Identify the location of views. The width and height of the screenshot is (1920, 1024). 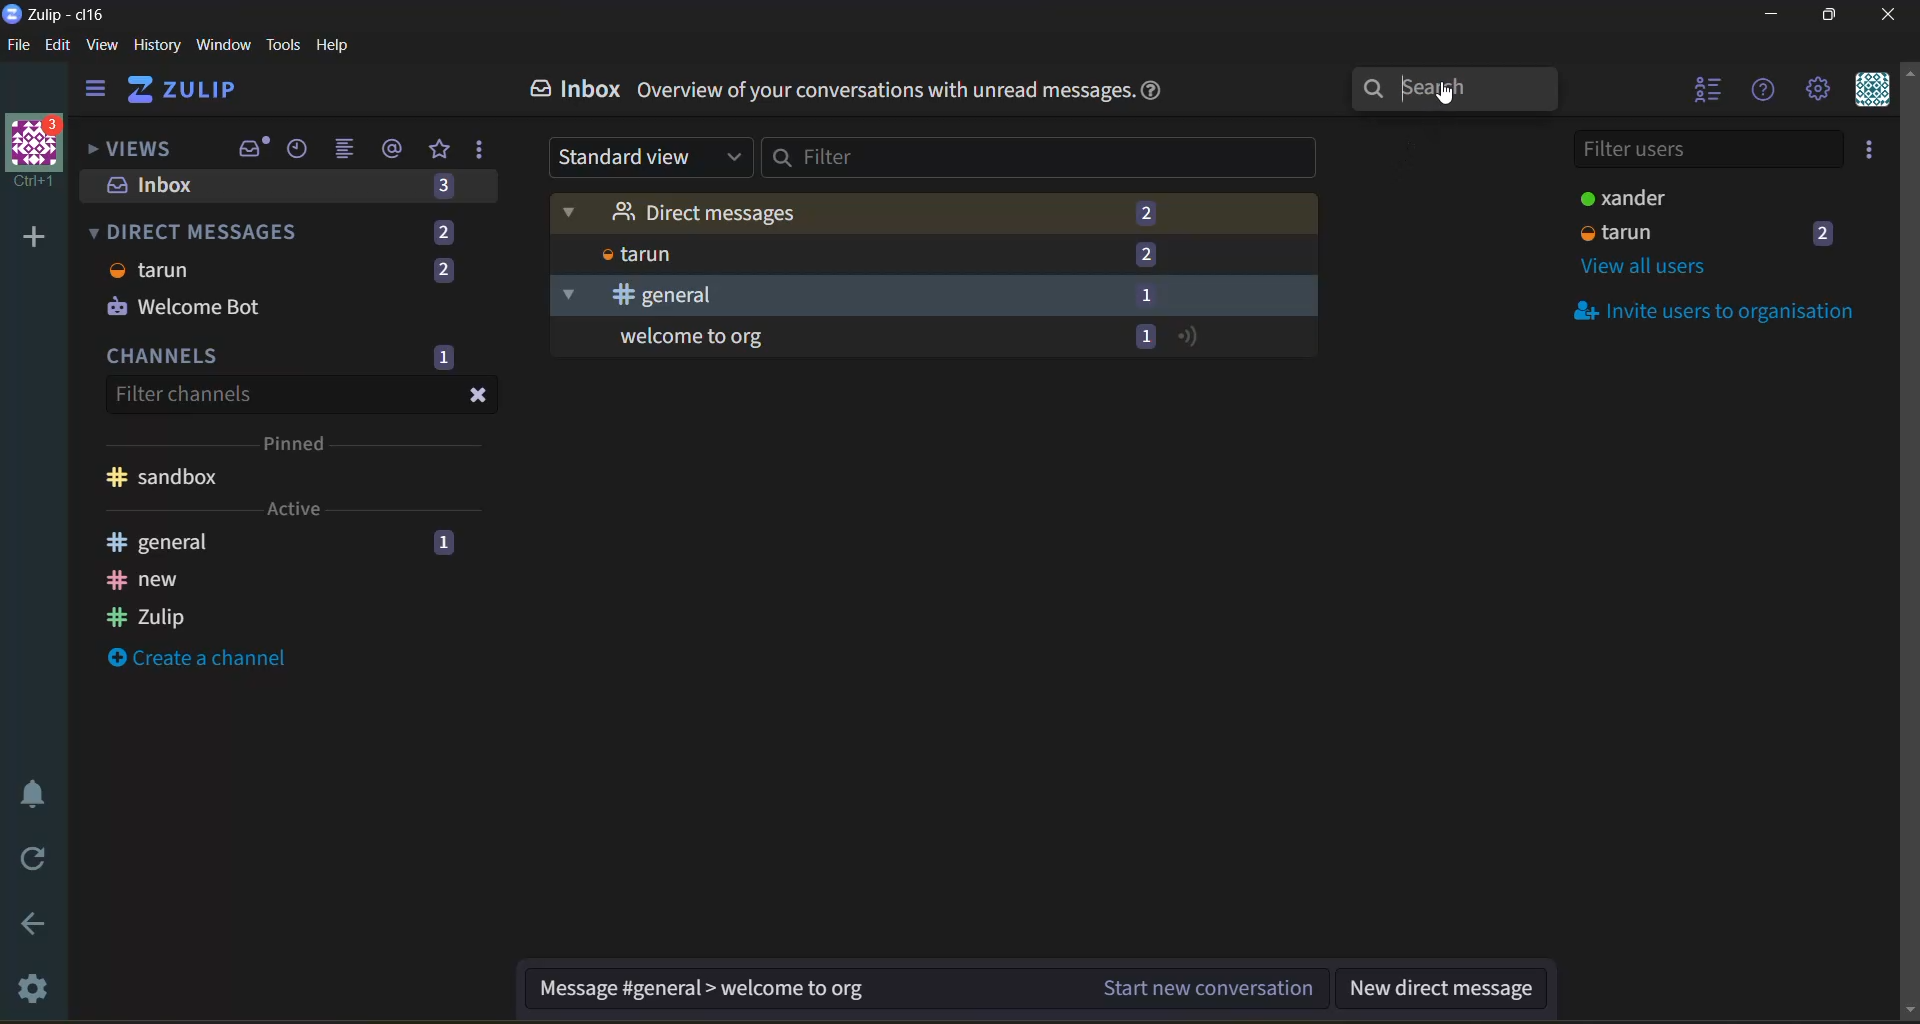
(138, 150).